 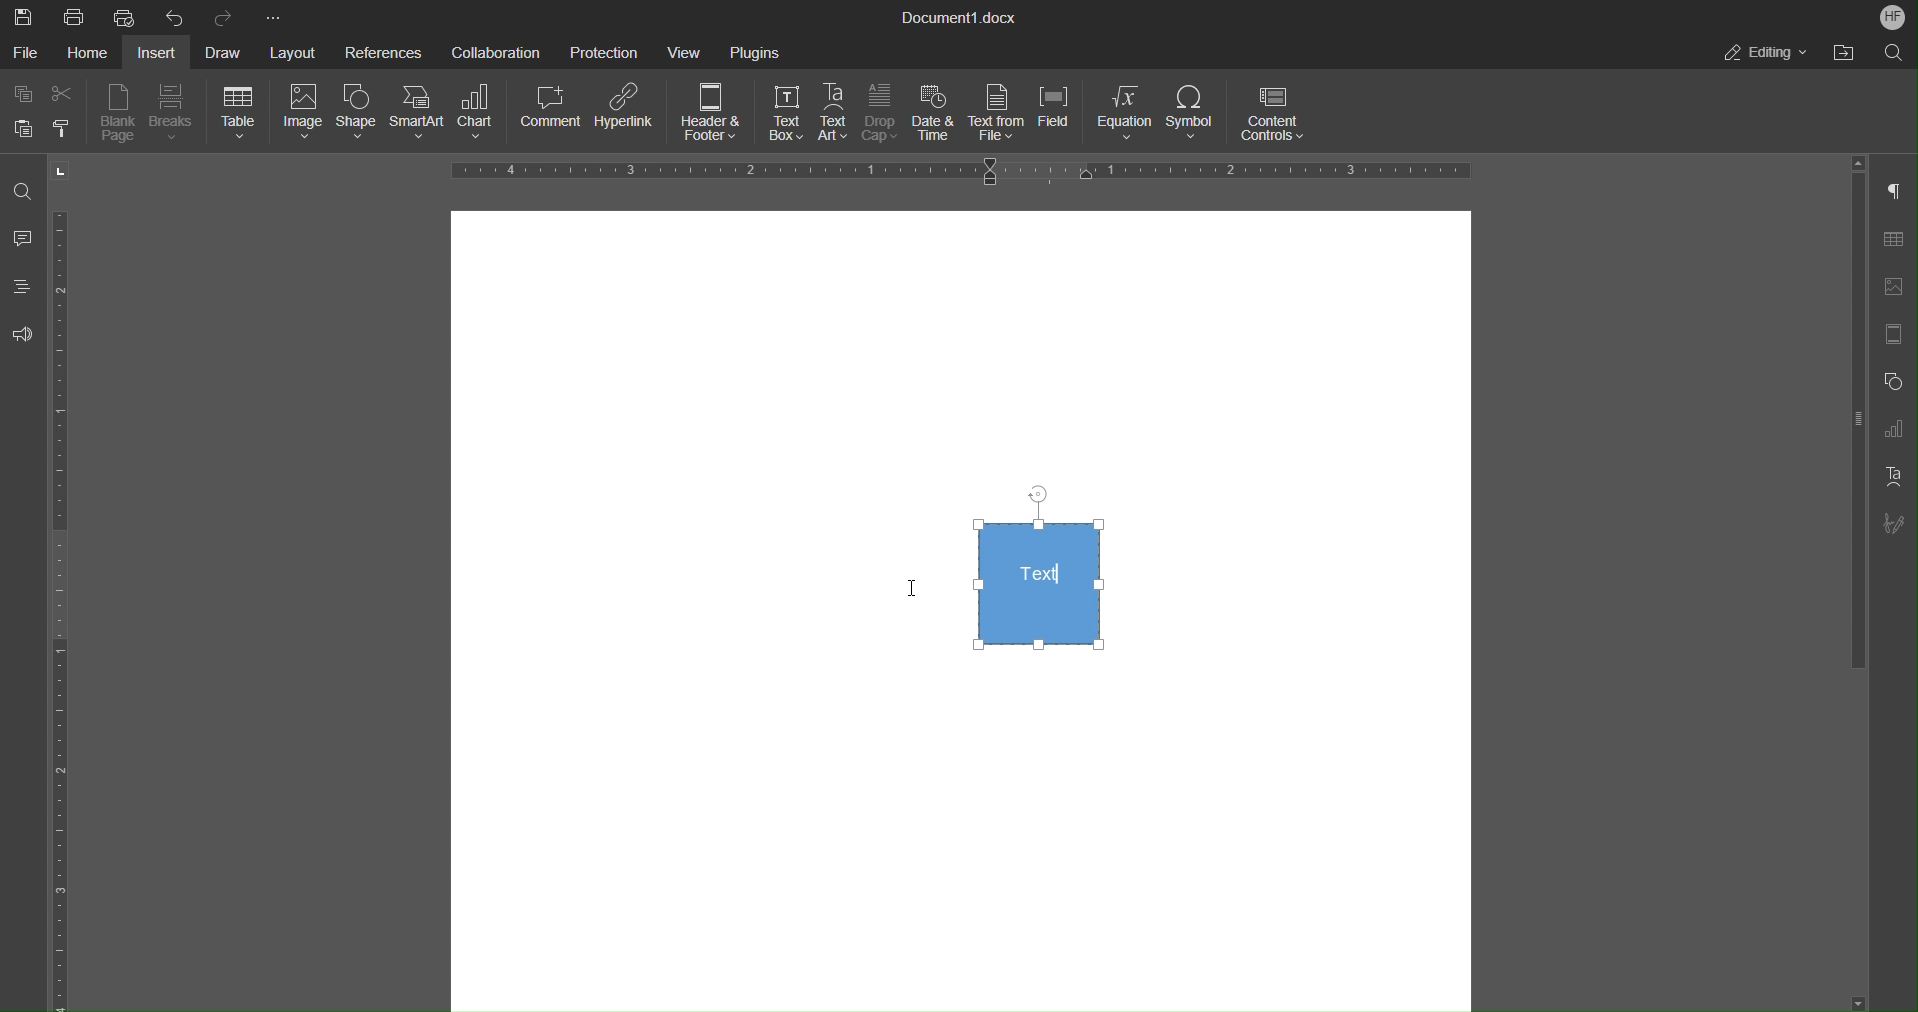 What do you see at coordinates (1898, 477) in the screenshot?
I see `Text Art` at bounding box center [1898, 477].